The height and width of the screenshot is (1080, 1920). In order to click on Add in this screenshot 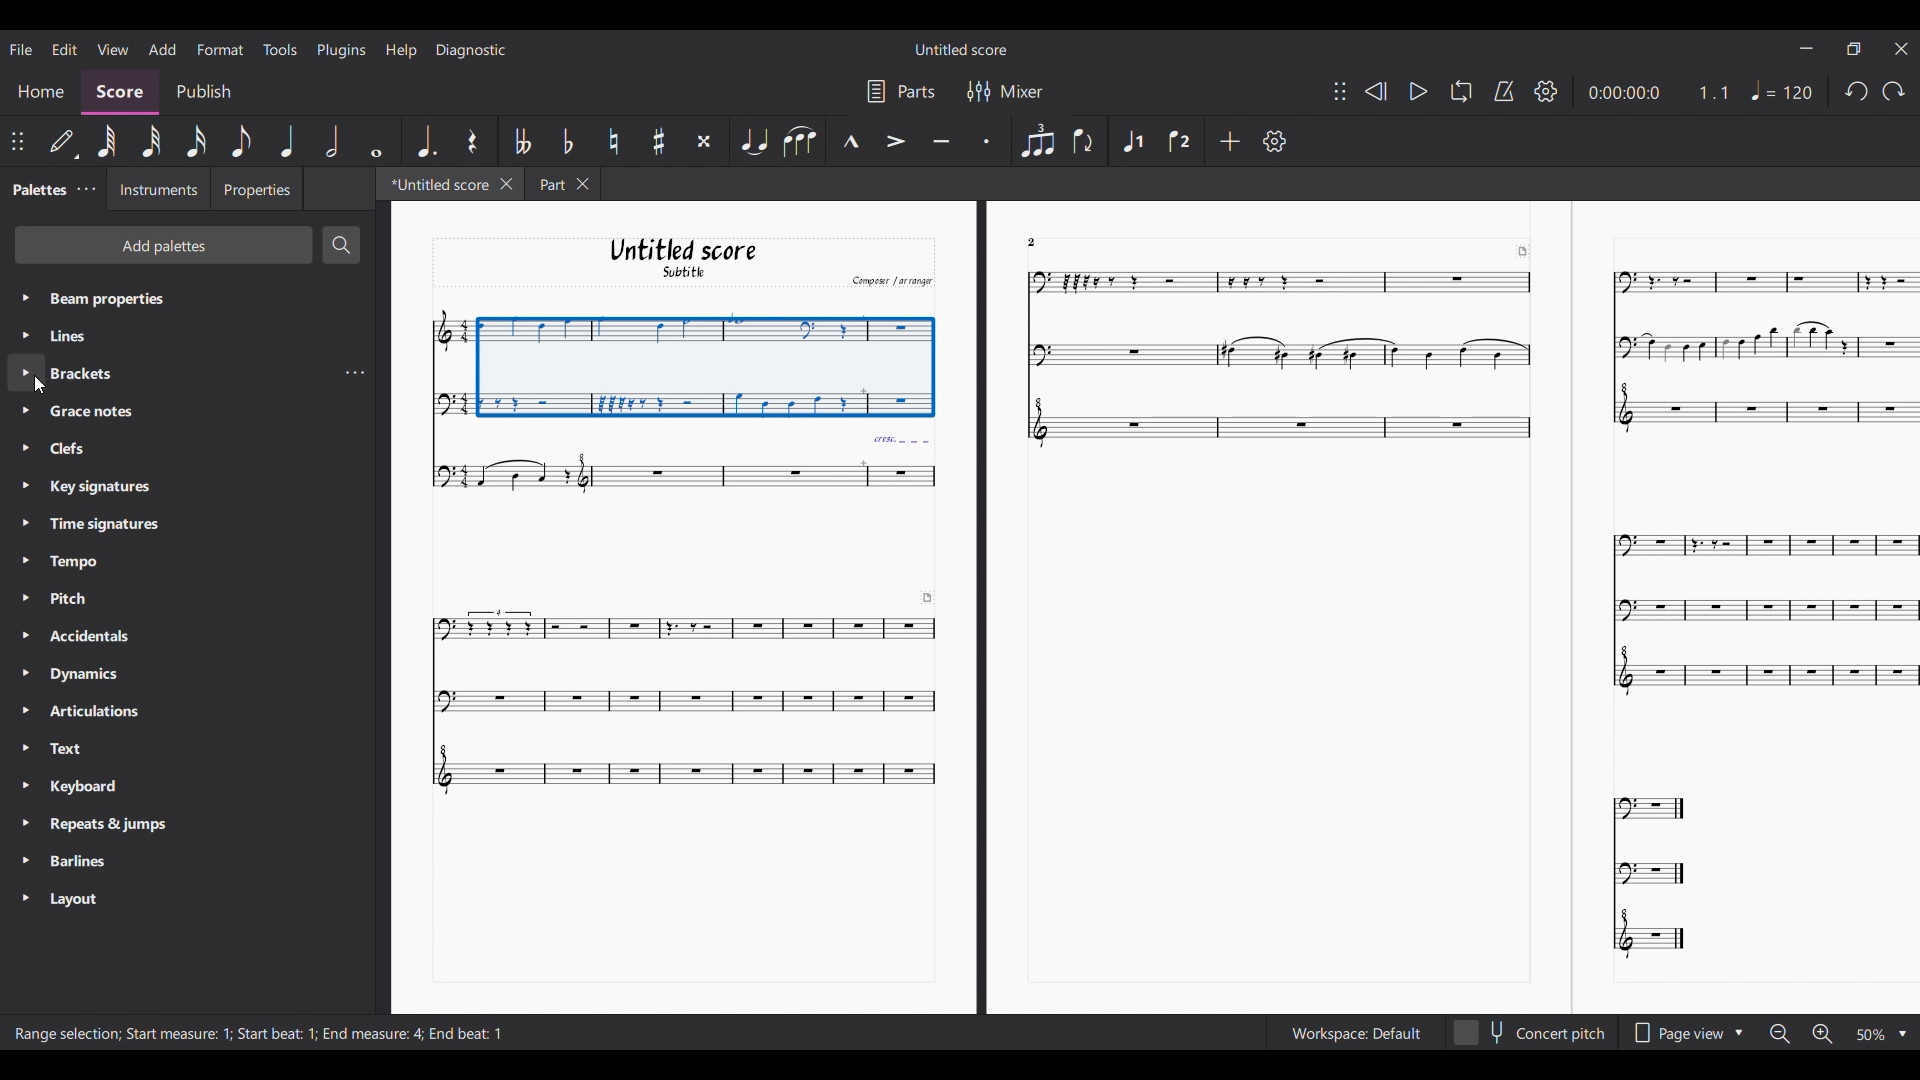, I will do `click(1229, 140)`.